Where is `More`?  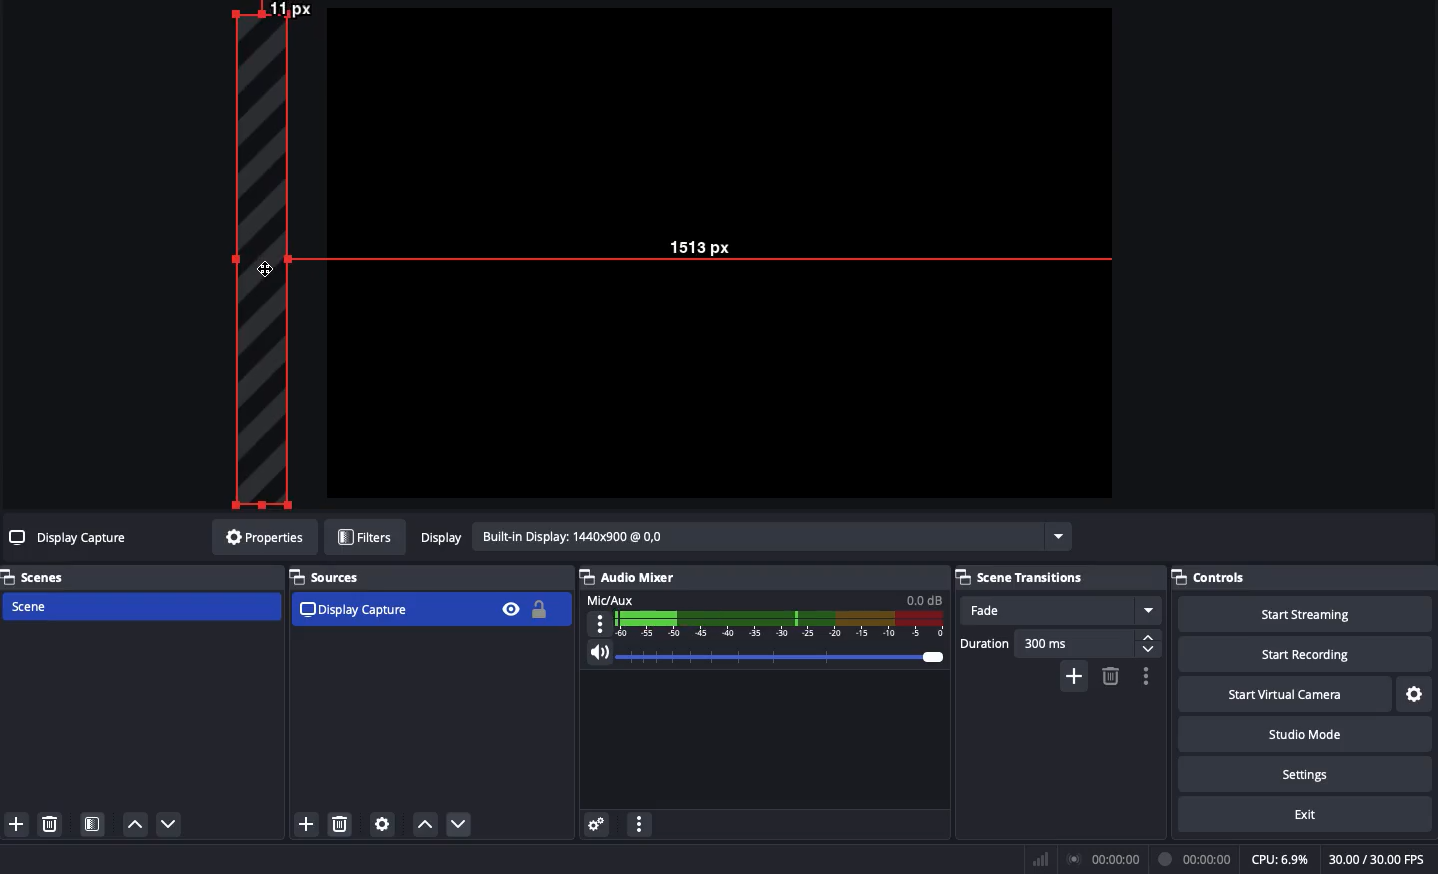 More is located at coordinates (638, 827).